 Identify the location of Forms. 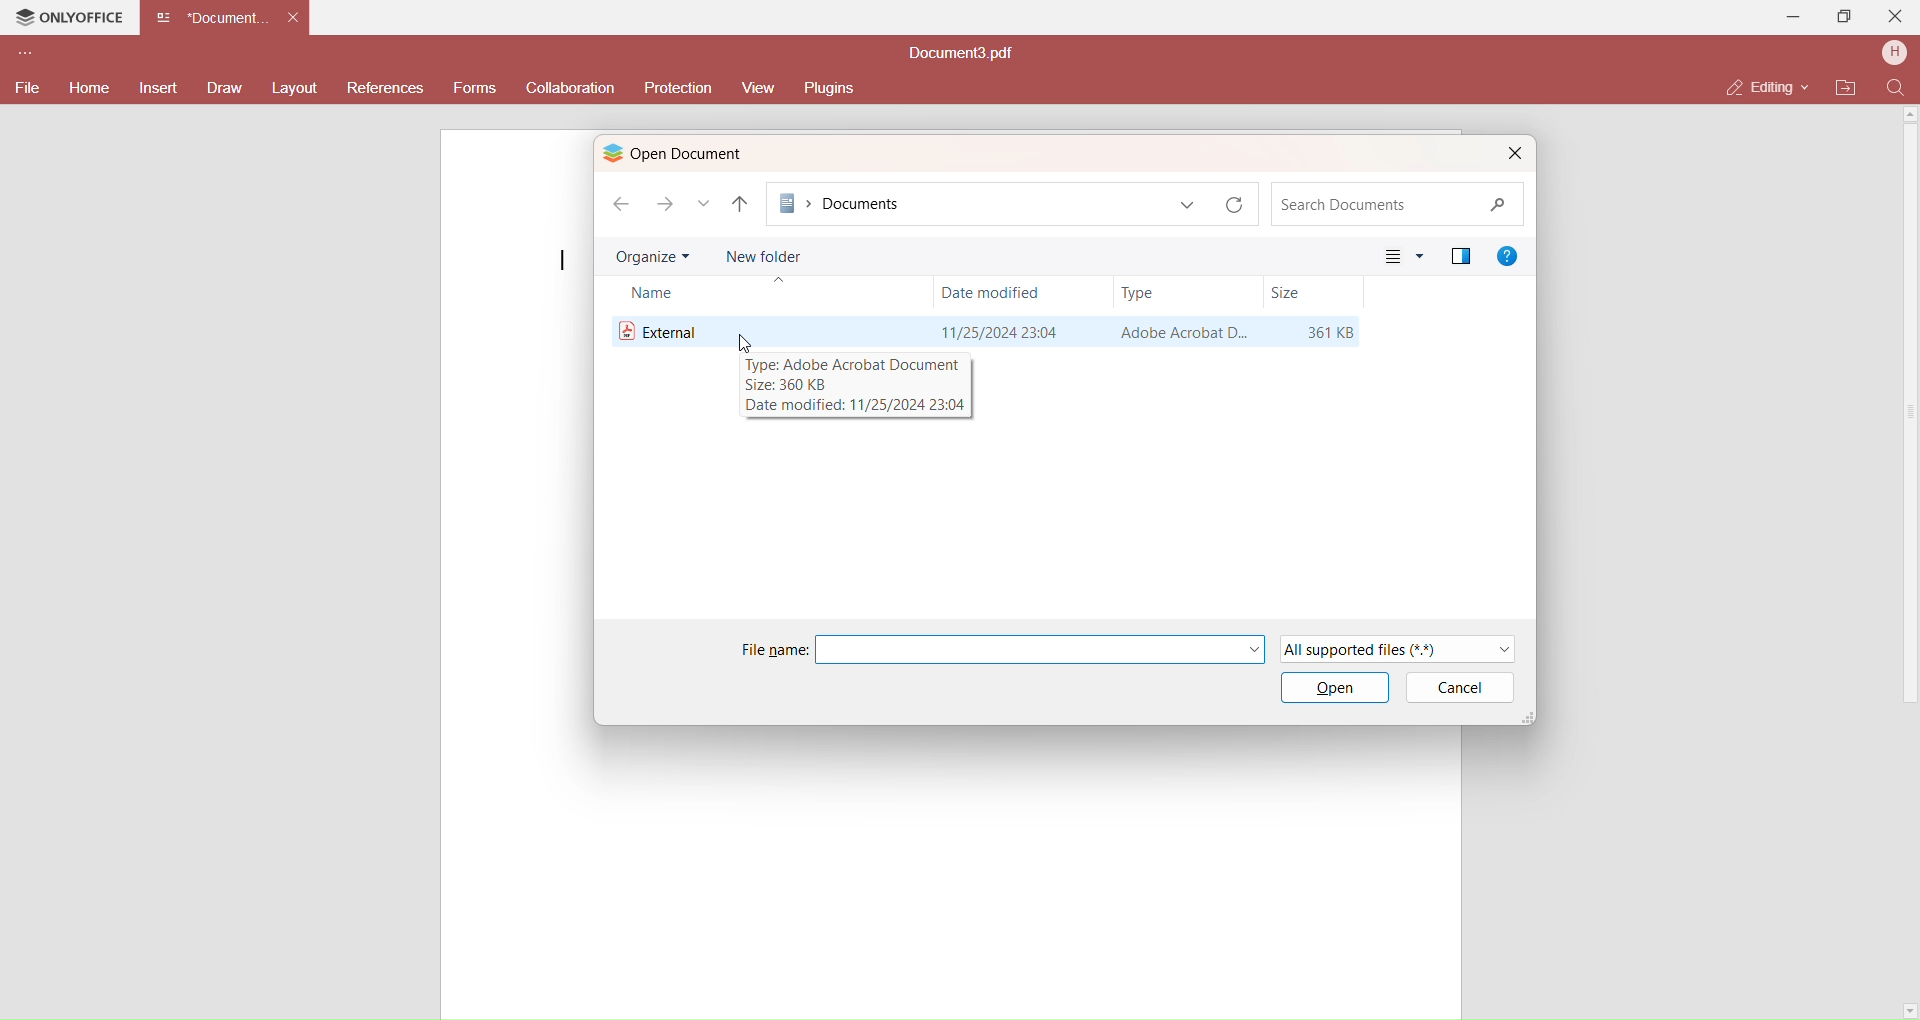
(475, 90).